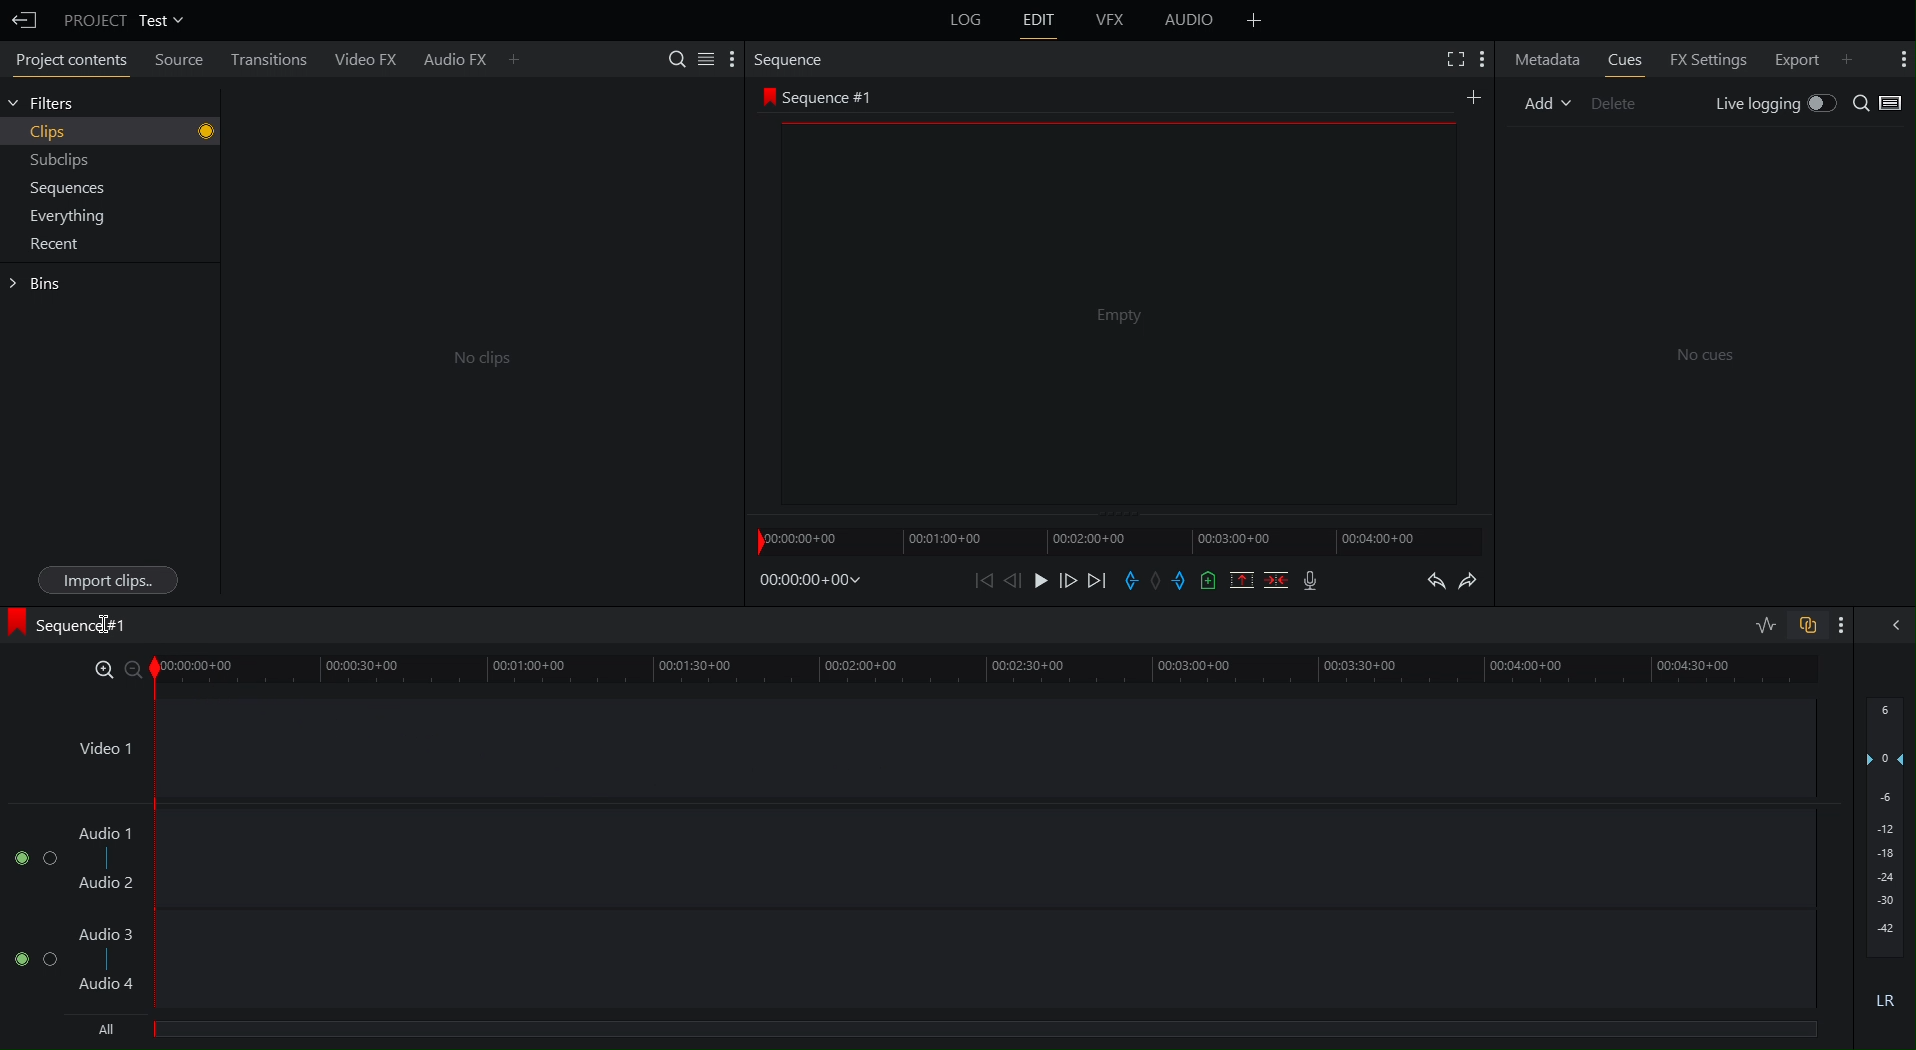 This screenshot has height=1050, width=1916. I want to click on Fullscreen, so click(1447, 57).